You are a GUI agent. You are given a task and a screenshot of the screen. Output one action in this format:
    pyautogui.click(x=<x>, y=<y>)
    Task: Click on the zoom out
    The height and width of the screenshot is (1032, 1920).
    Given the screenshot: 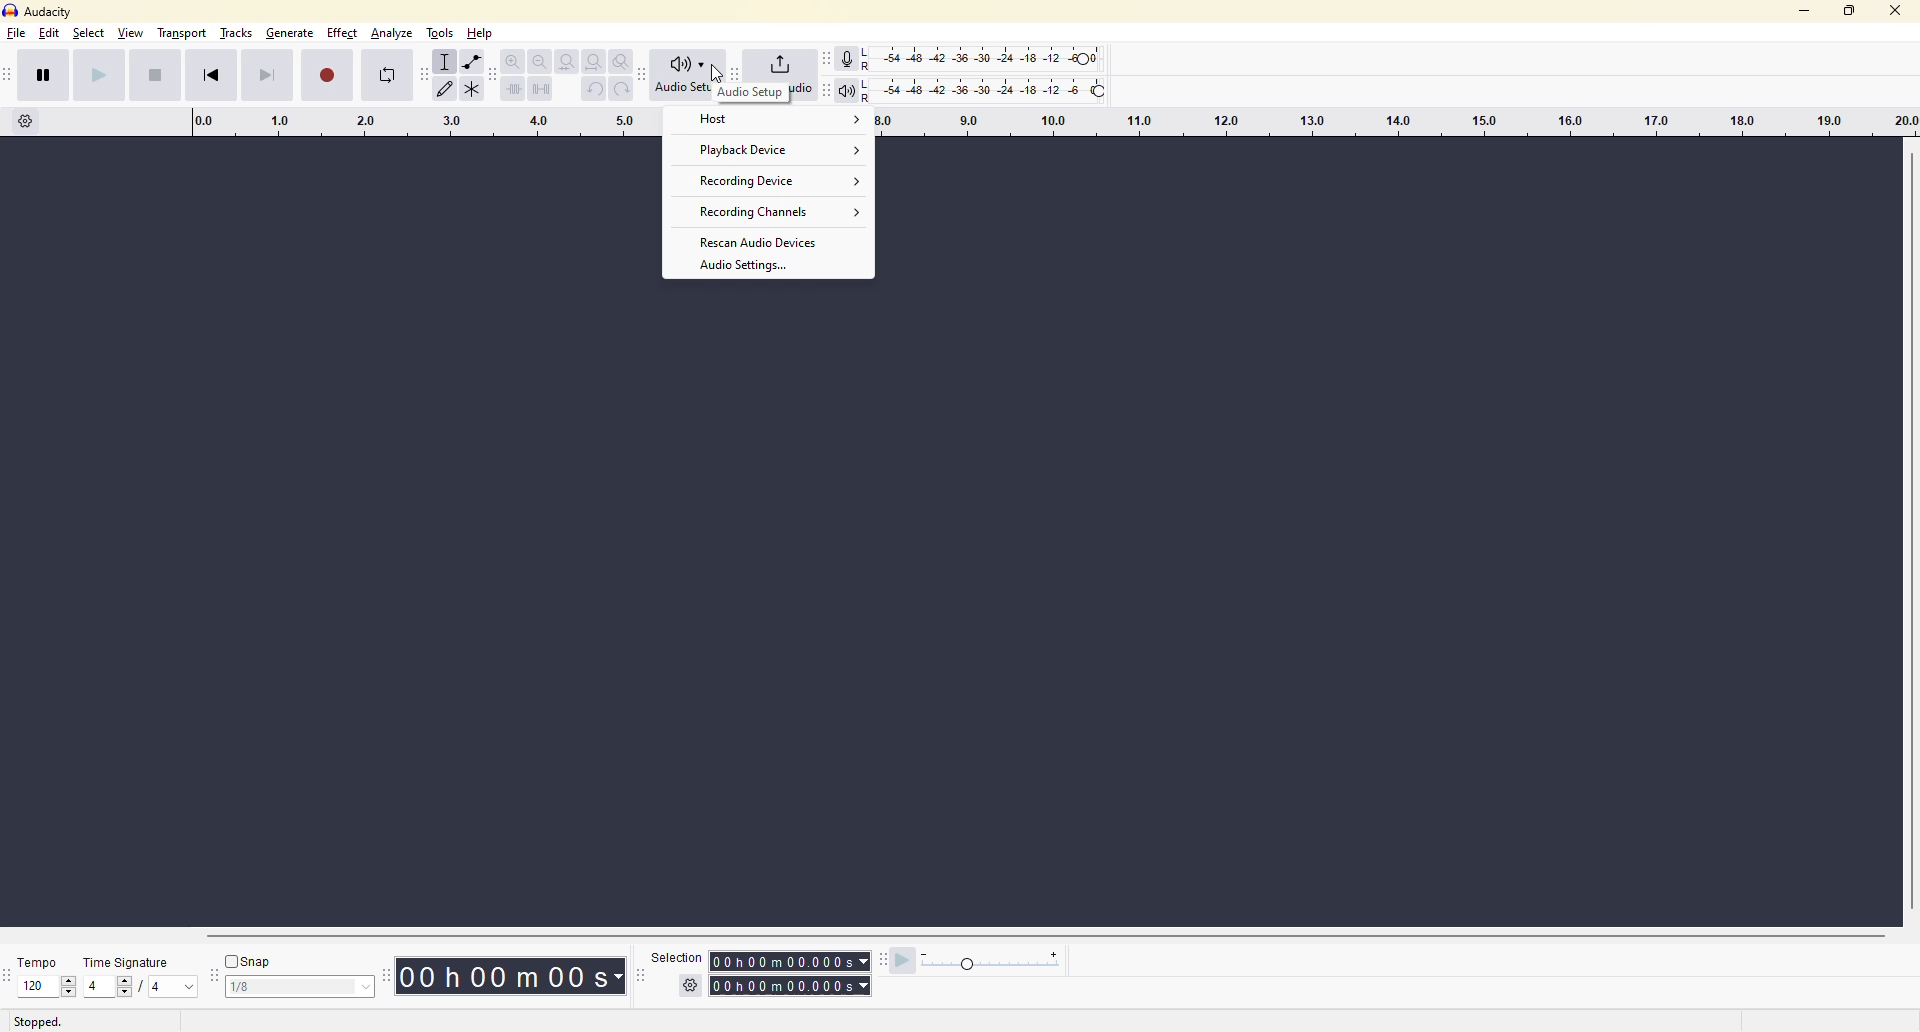 What is the action you would take?
    pyautogui.click(x=539, y=63)
    